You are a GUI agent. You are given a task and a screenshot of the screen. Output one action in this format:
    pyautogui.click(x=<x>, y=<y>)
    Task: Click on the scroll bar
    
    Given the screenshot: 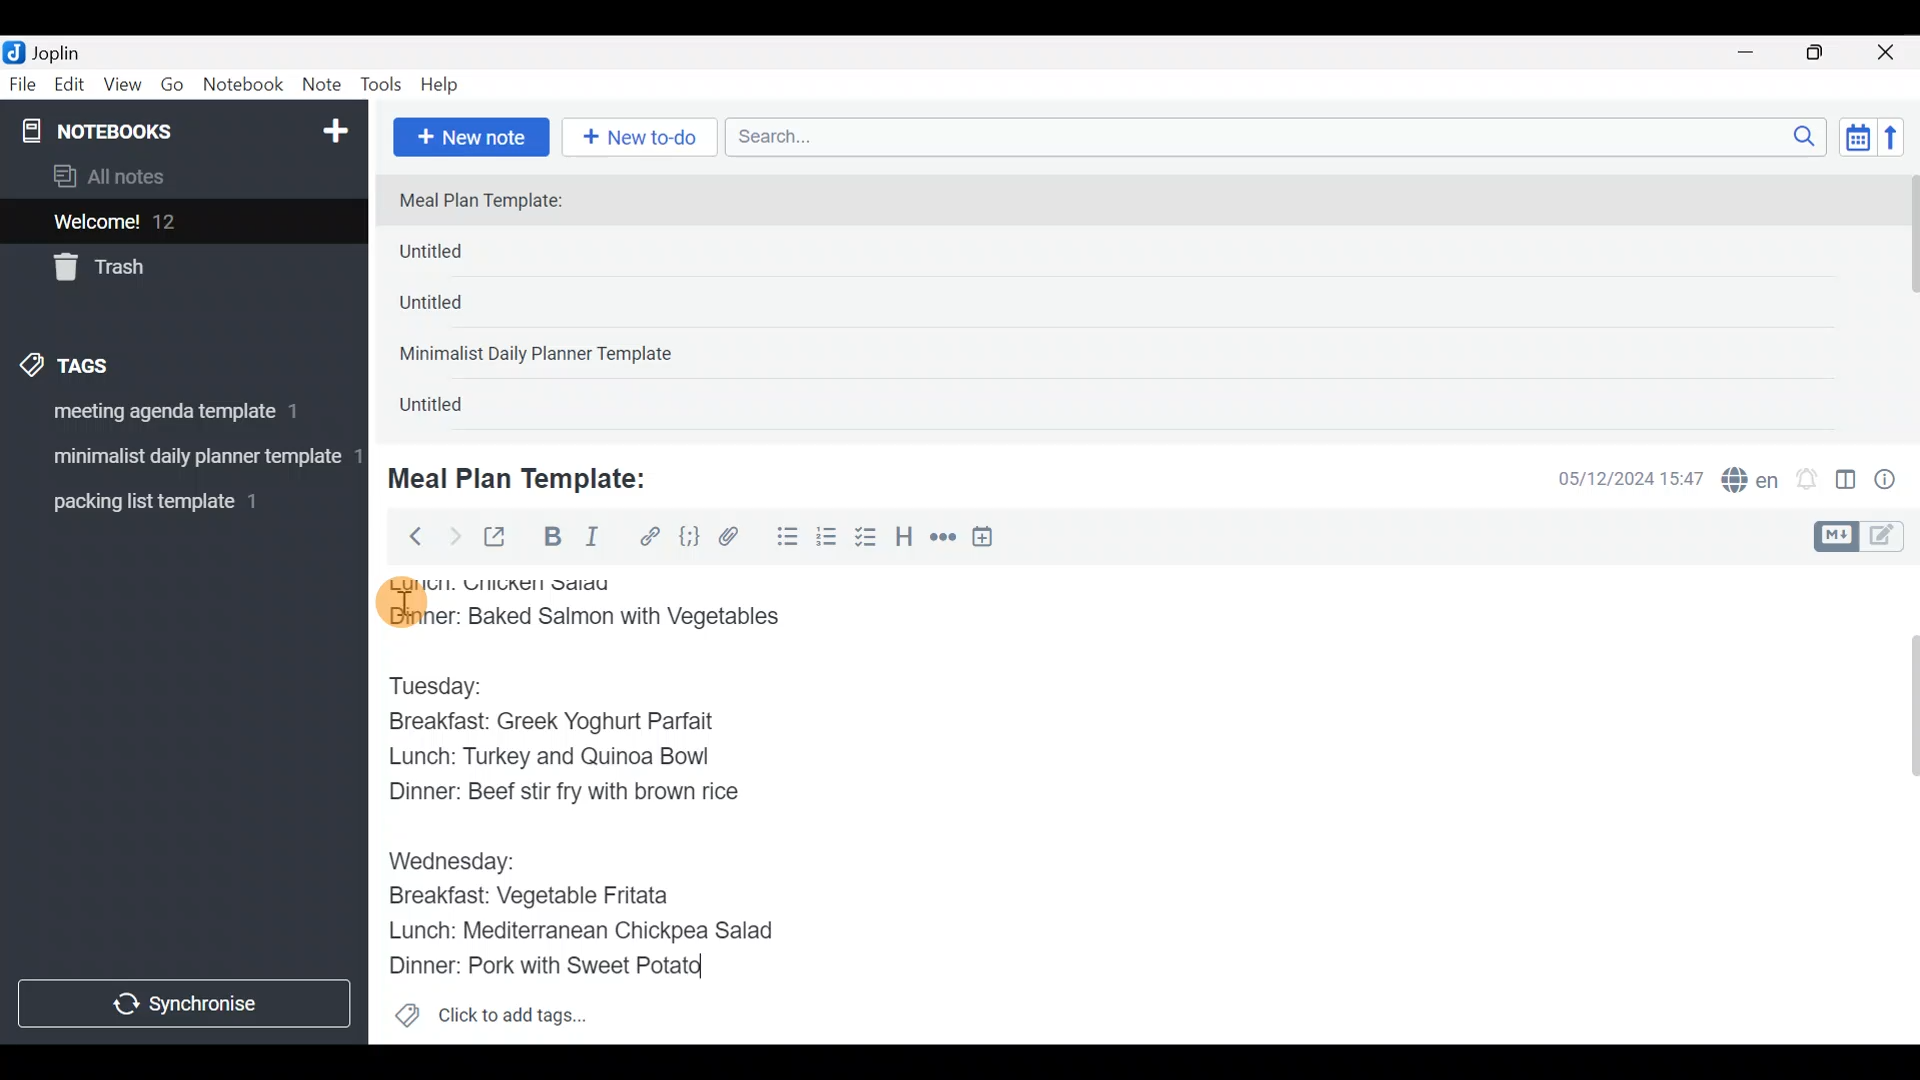 What is the action you would take?
    pyautogui.click(x=1907, y=302)
    